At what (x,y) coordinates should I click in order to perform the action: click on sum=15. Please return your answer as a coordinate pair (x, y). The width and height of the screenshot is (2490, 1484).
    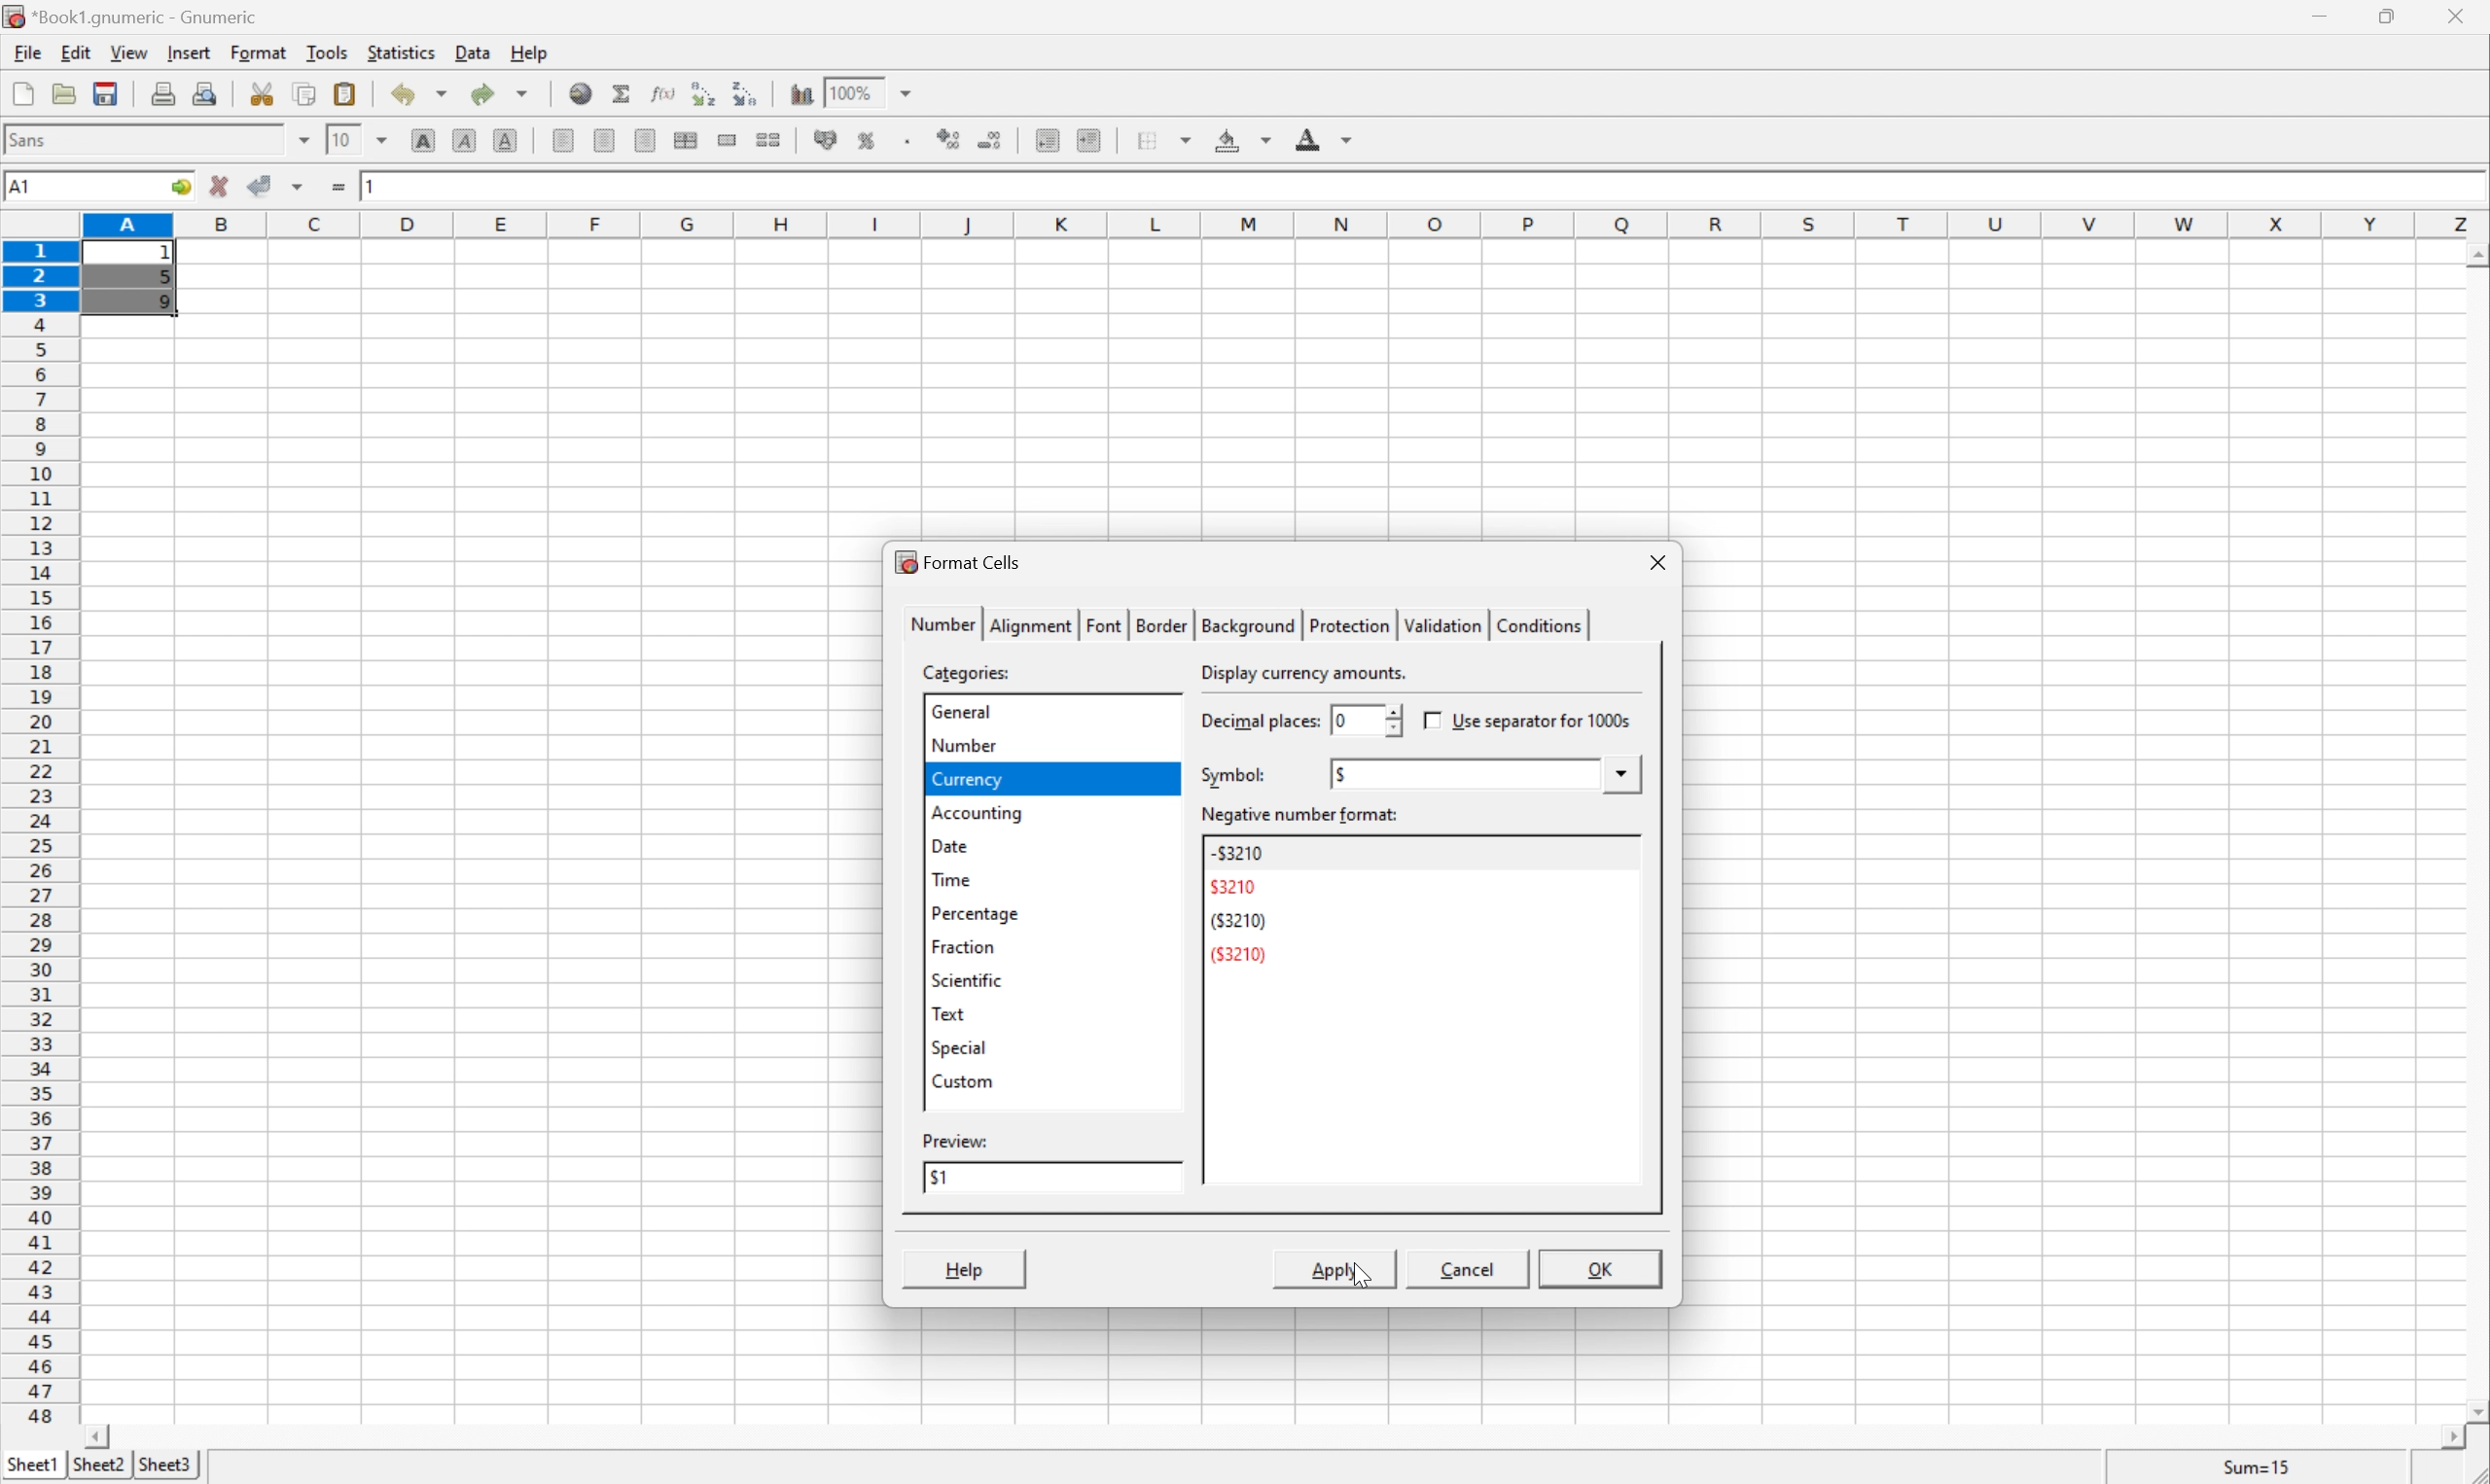
    Looking at the image, I should click on (2257, 1466).